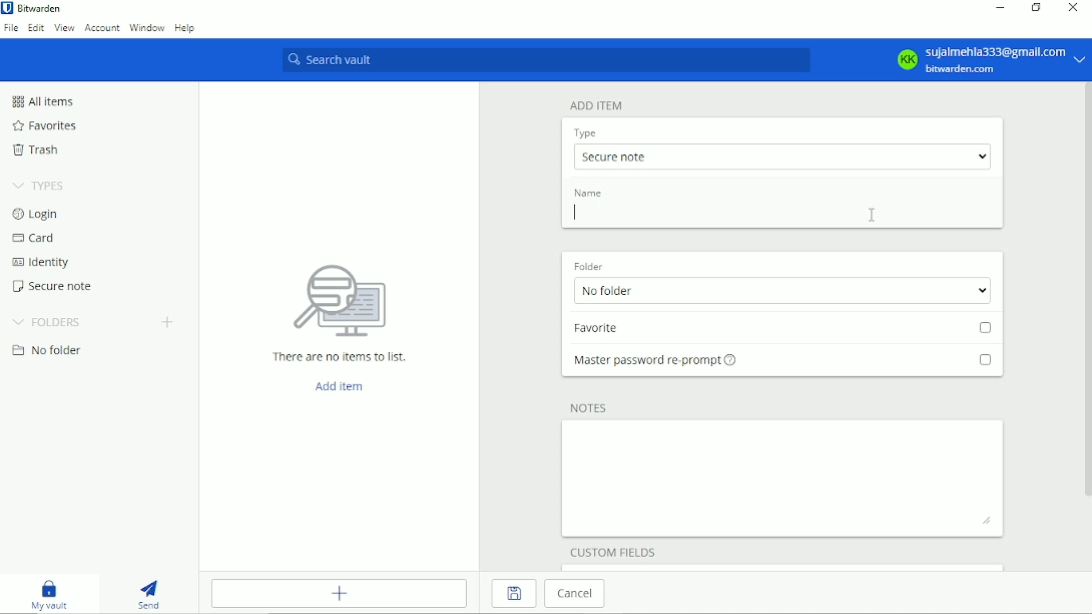  What do you see at coordinates (54, 286) in the screenshot?
I see `Secure note` at bounding box center [54, 286].